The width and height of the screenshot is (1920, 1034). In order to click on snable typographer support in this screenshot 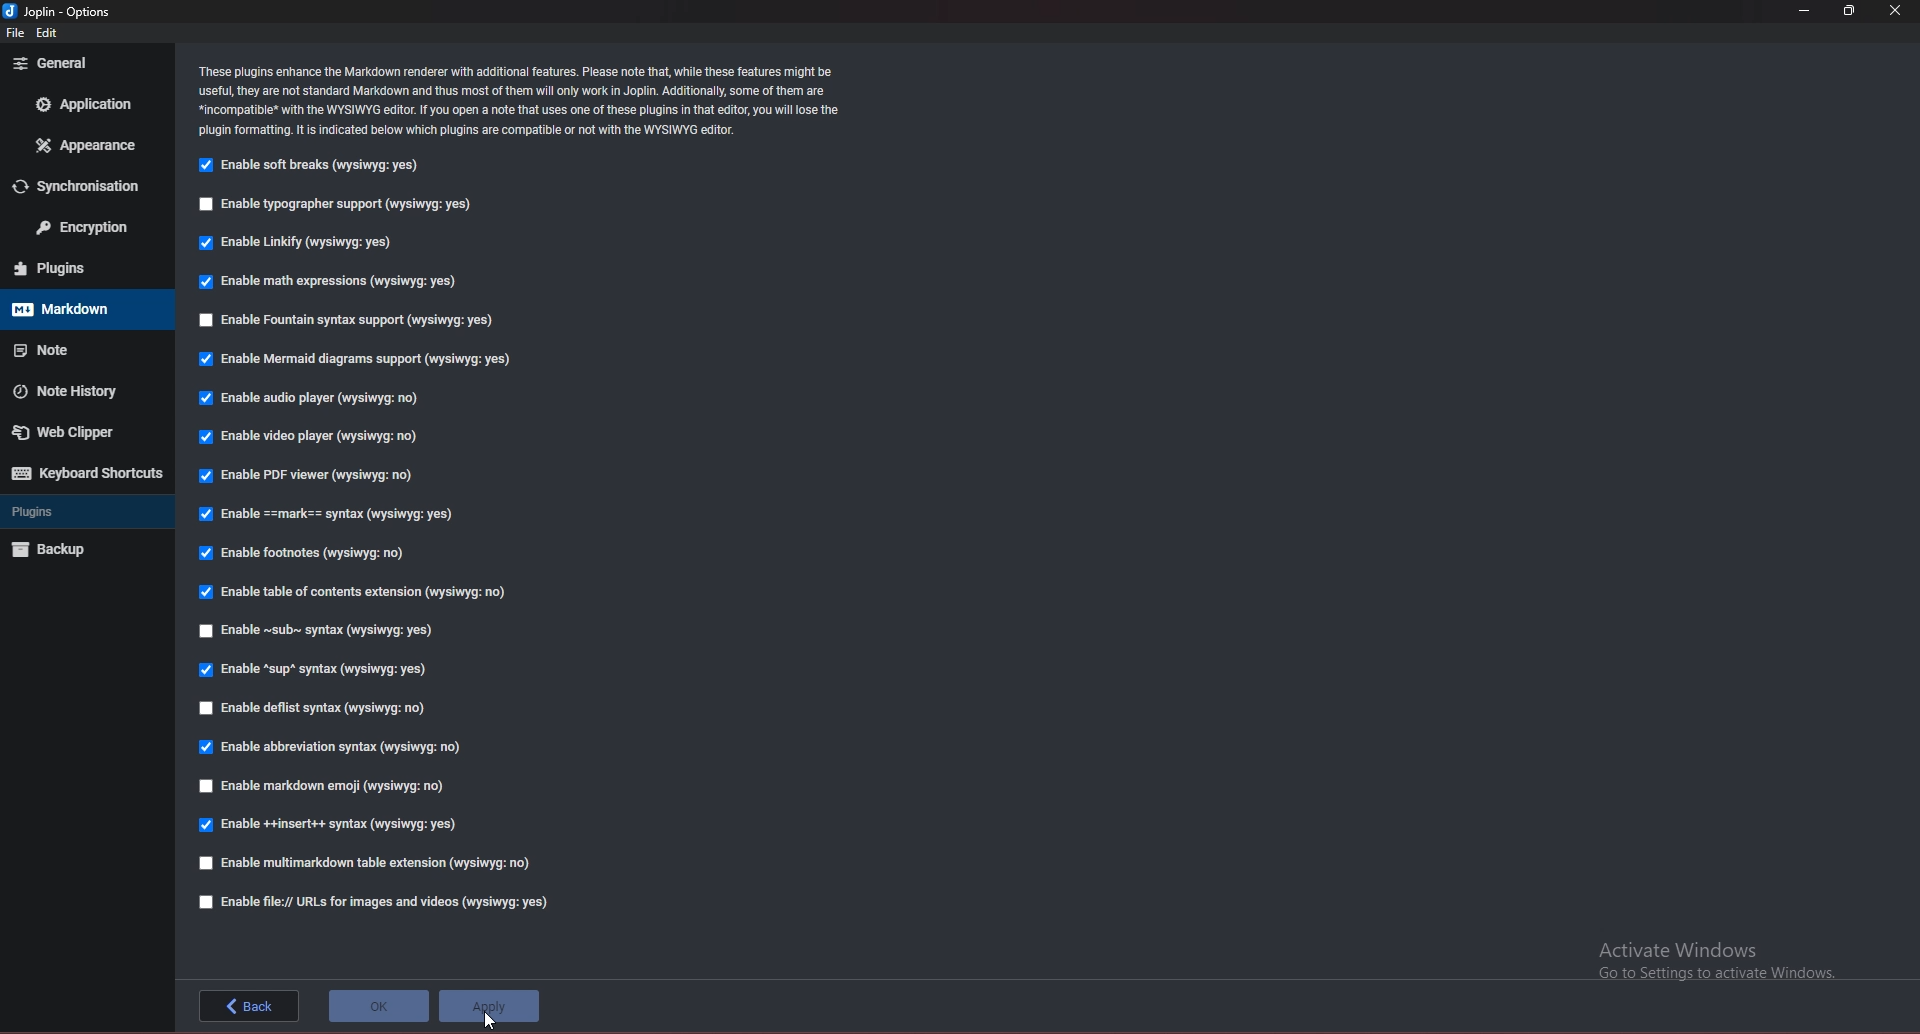, I will do `click(342, 205)`.